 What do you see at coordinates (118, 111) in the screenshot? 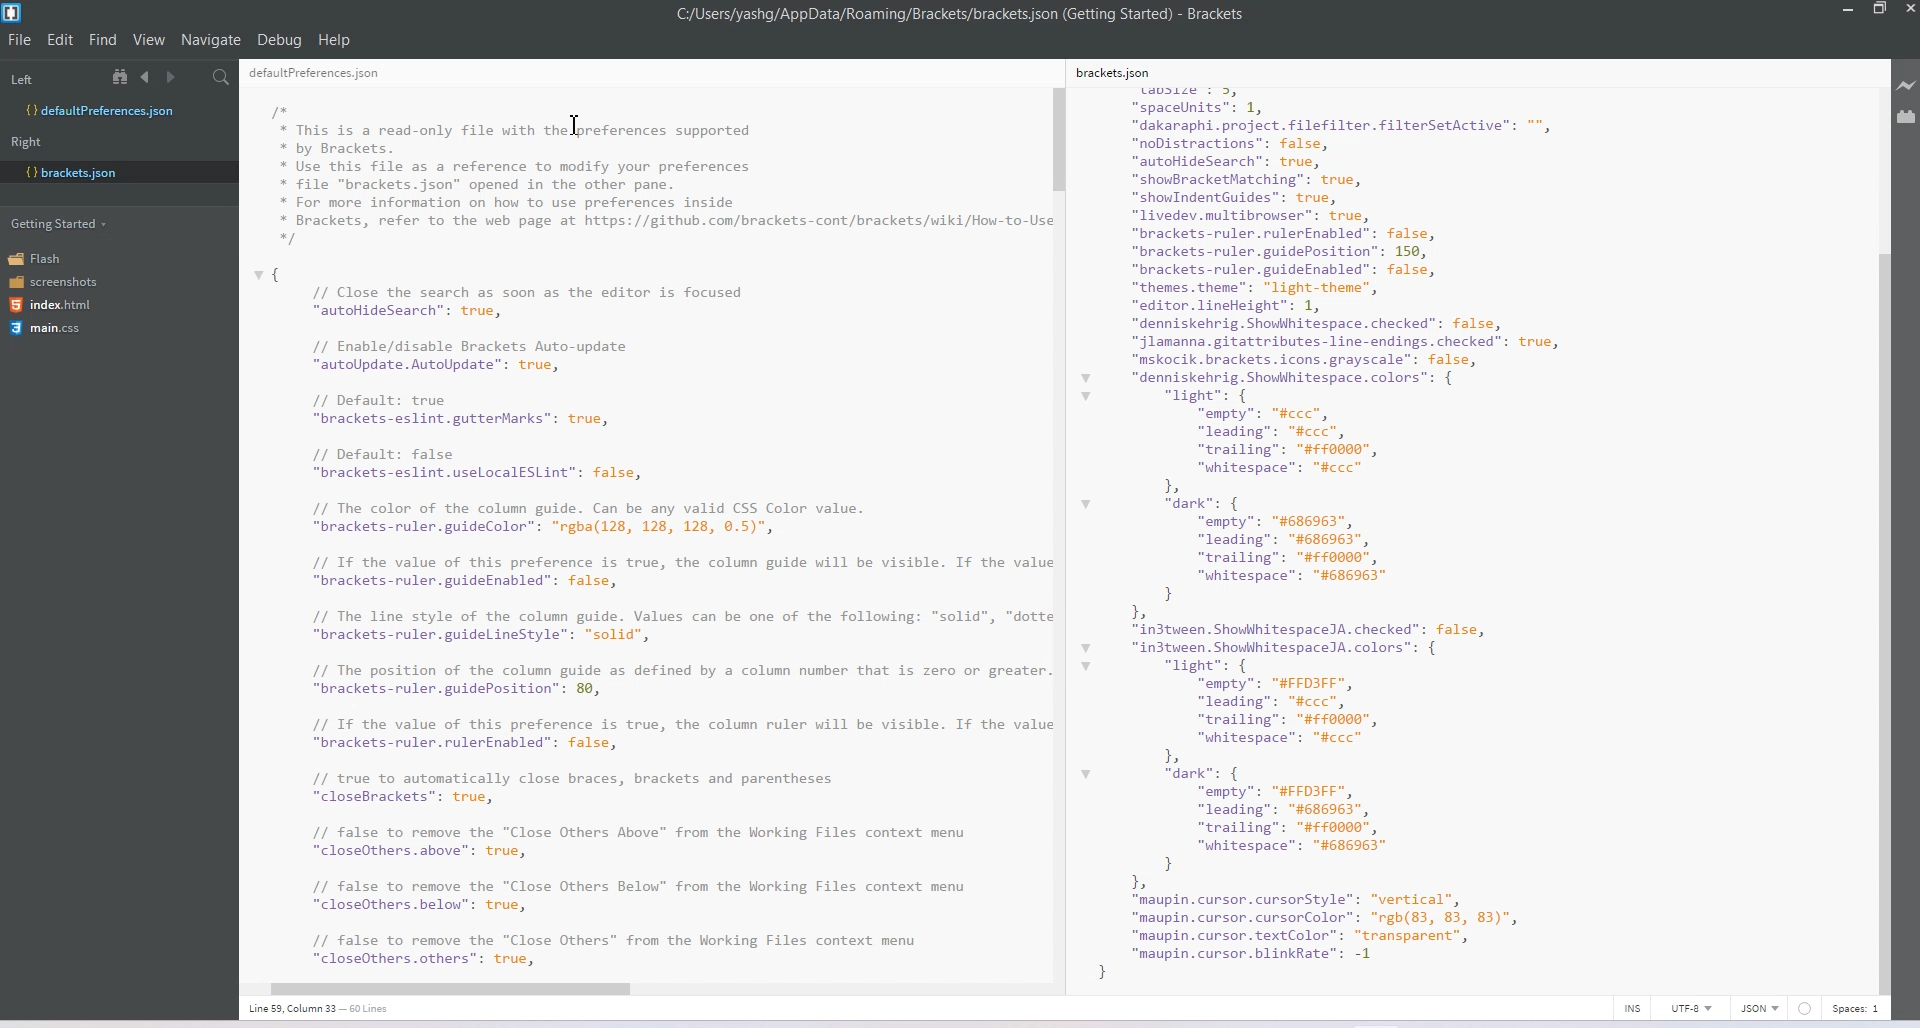
I see `Defaultpreferences.json` at bounding box center [118, 111].